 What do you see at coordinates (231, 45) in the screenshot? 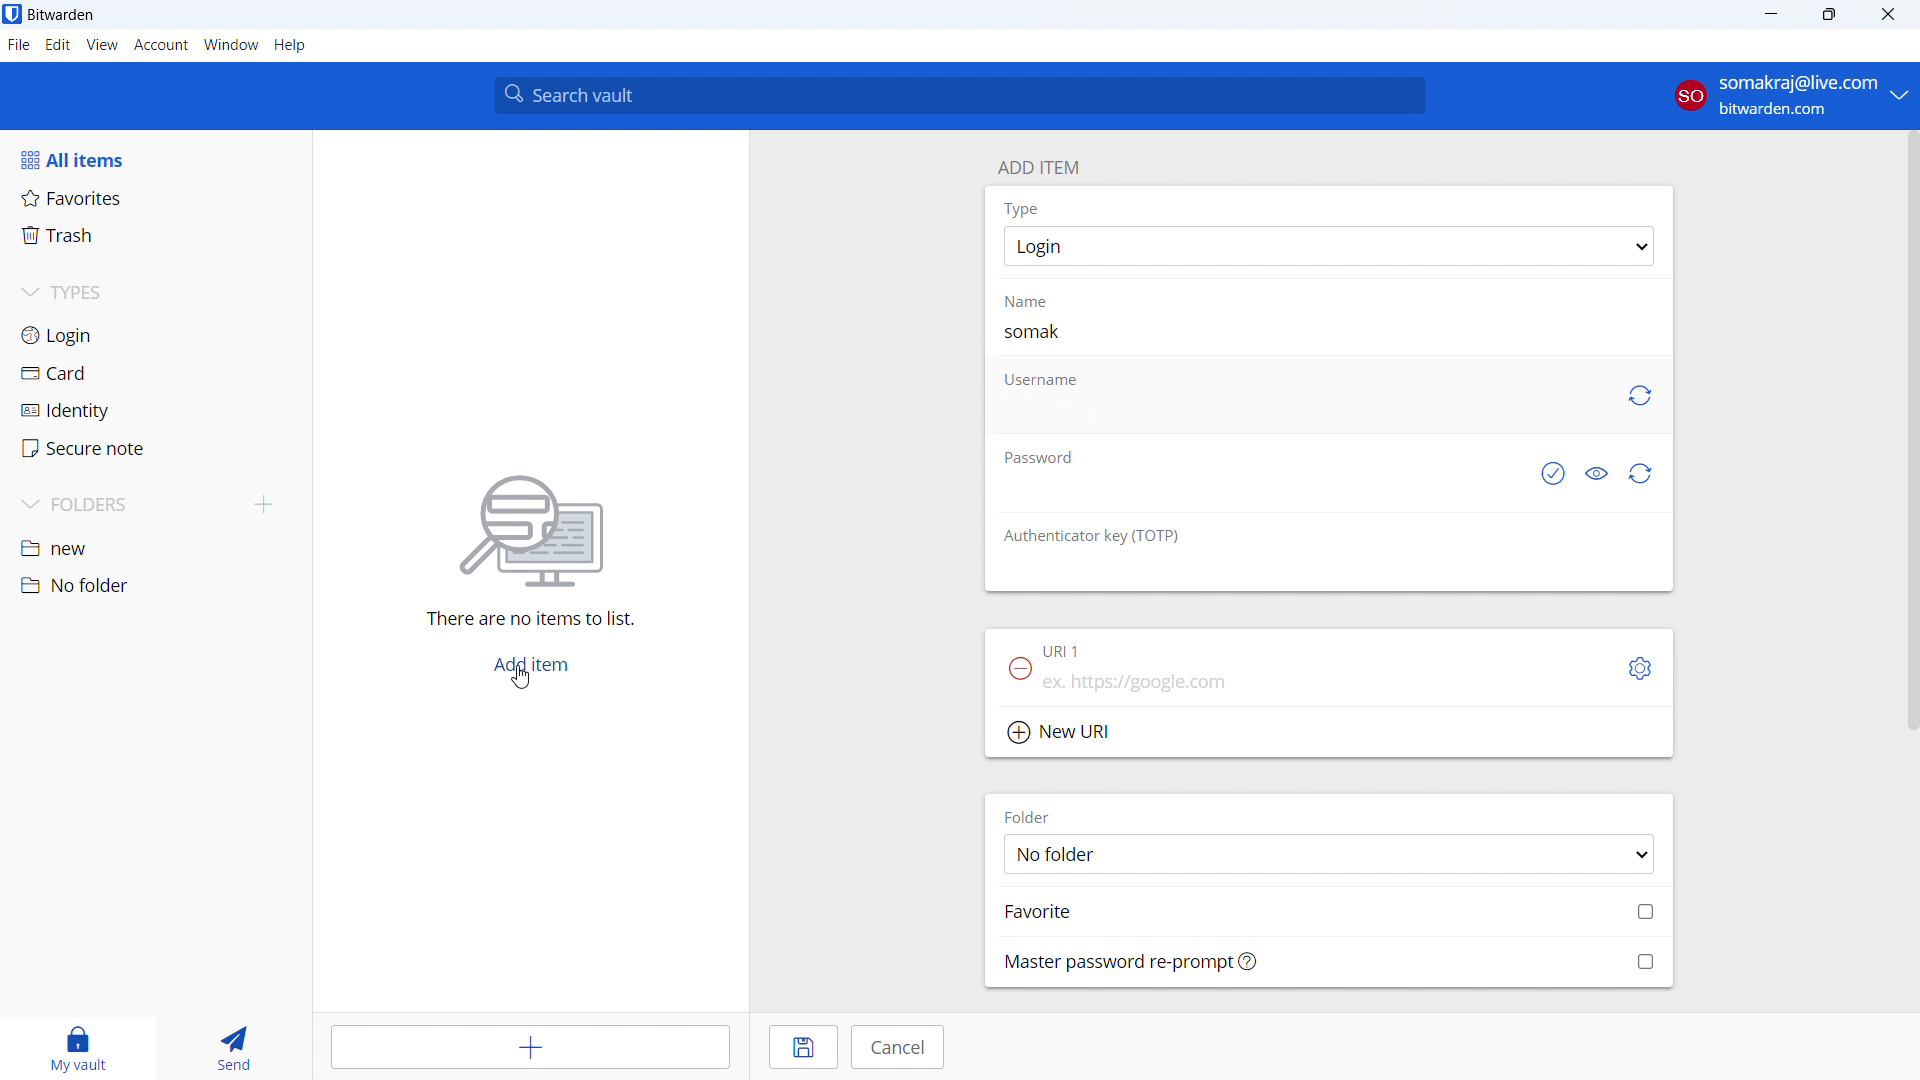
I see `window` at bounding box center [231, 45].